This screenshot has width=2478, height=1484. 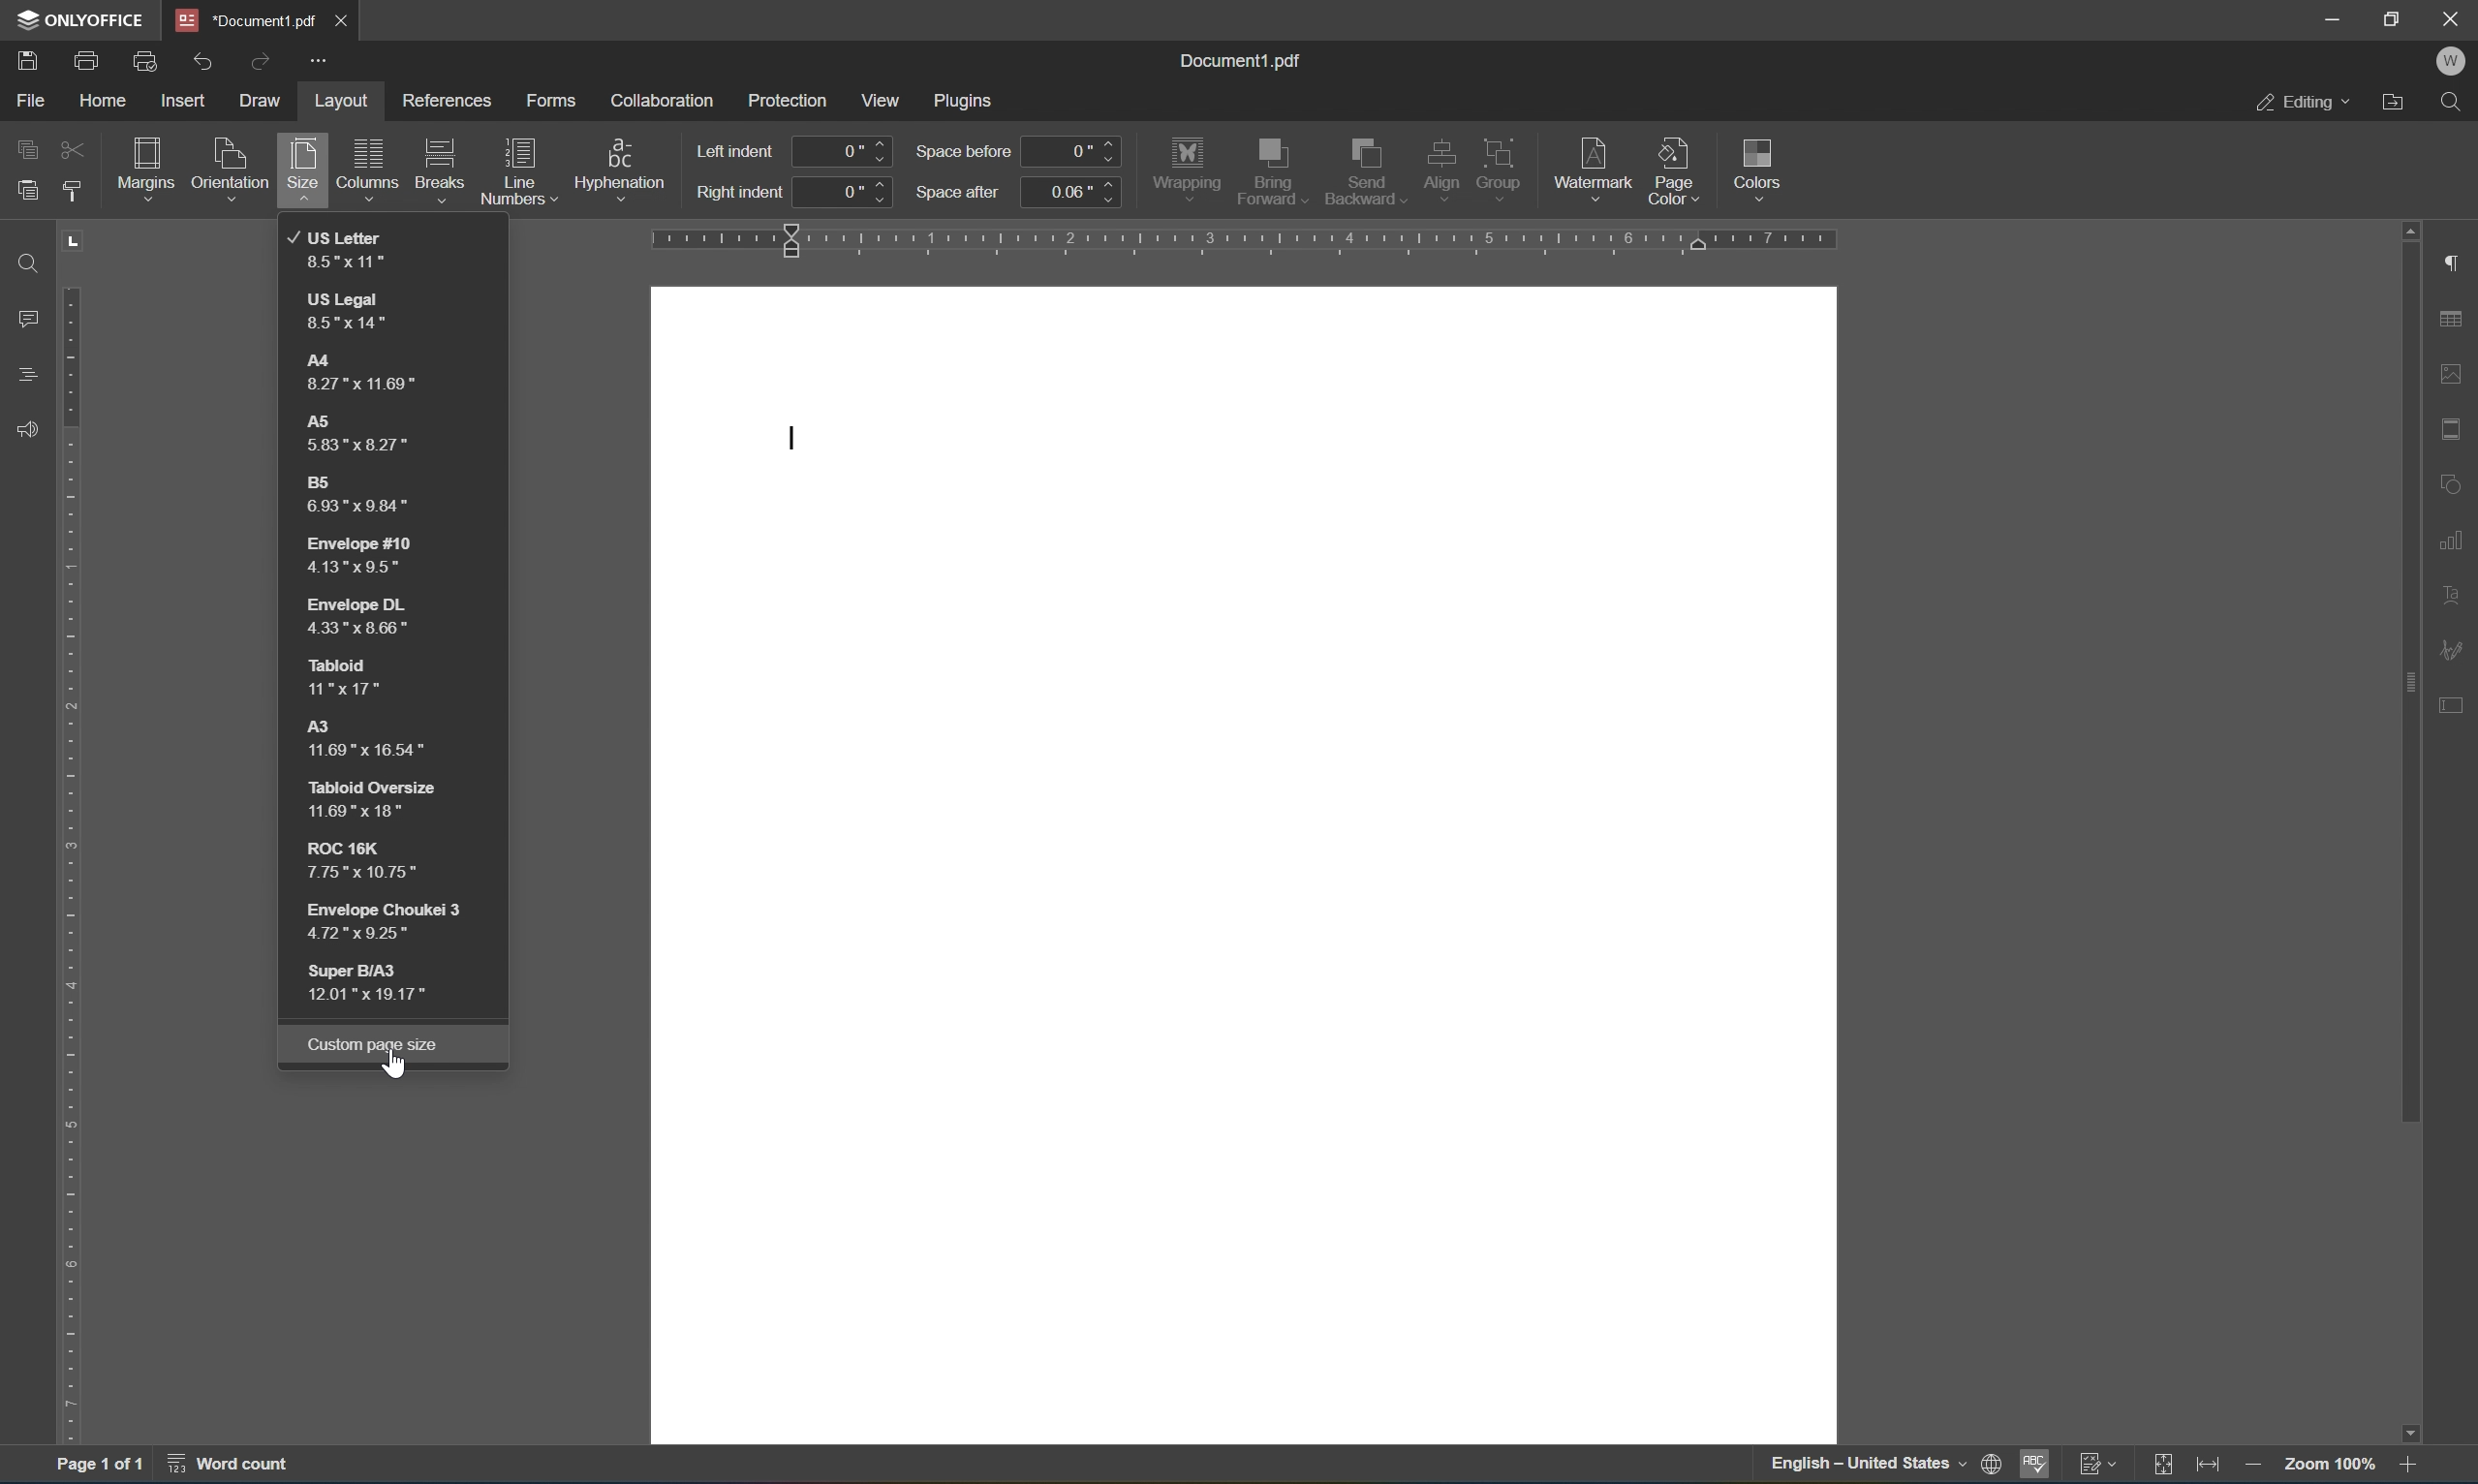 What do you see at coordinates (1245, 60) in the screenshot?
I see `document1.pdf` at bounding box center [1245, 60].